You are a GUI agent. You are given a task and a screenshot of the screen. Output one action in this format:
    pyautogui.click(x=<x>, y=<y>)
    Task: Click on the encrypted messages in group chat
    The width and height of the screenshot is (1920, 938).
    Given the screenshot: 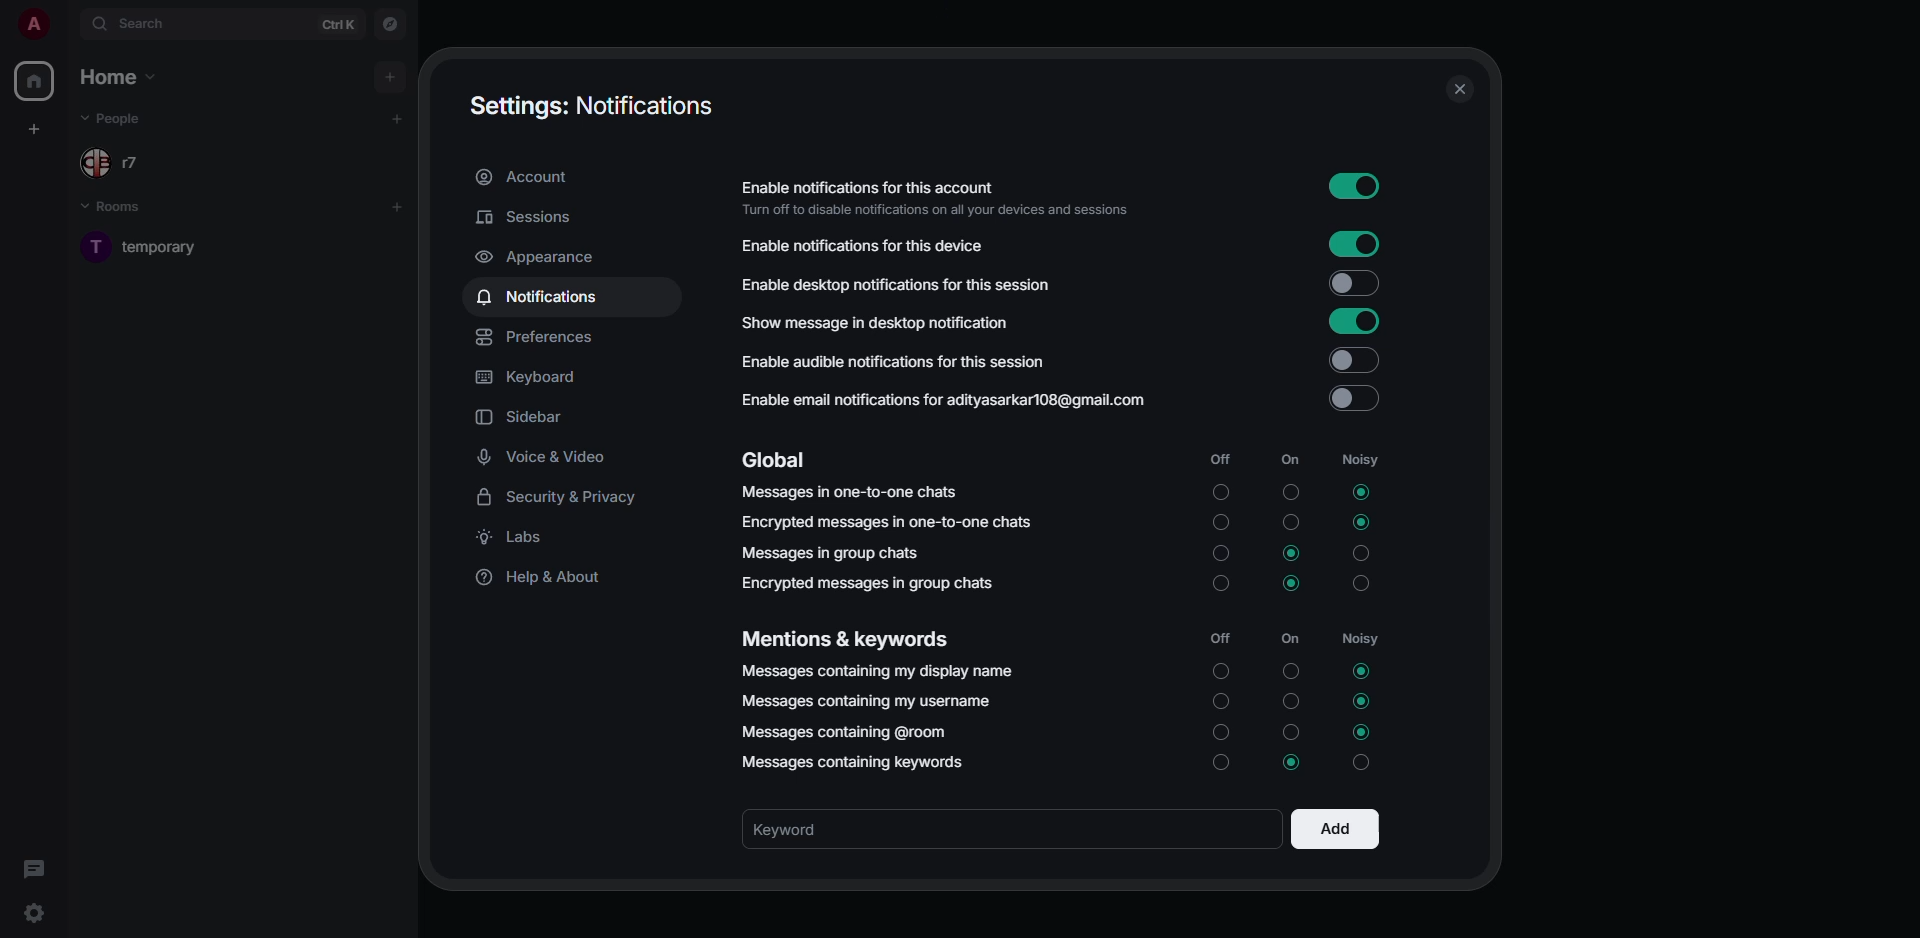 What is the action you would take?
    pyautogui.click(x=872, y=582)
    